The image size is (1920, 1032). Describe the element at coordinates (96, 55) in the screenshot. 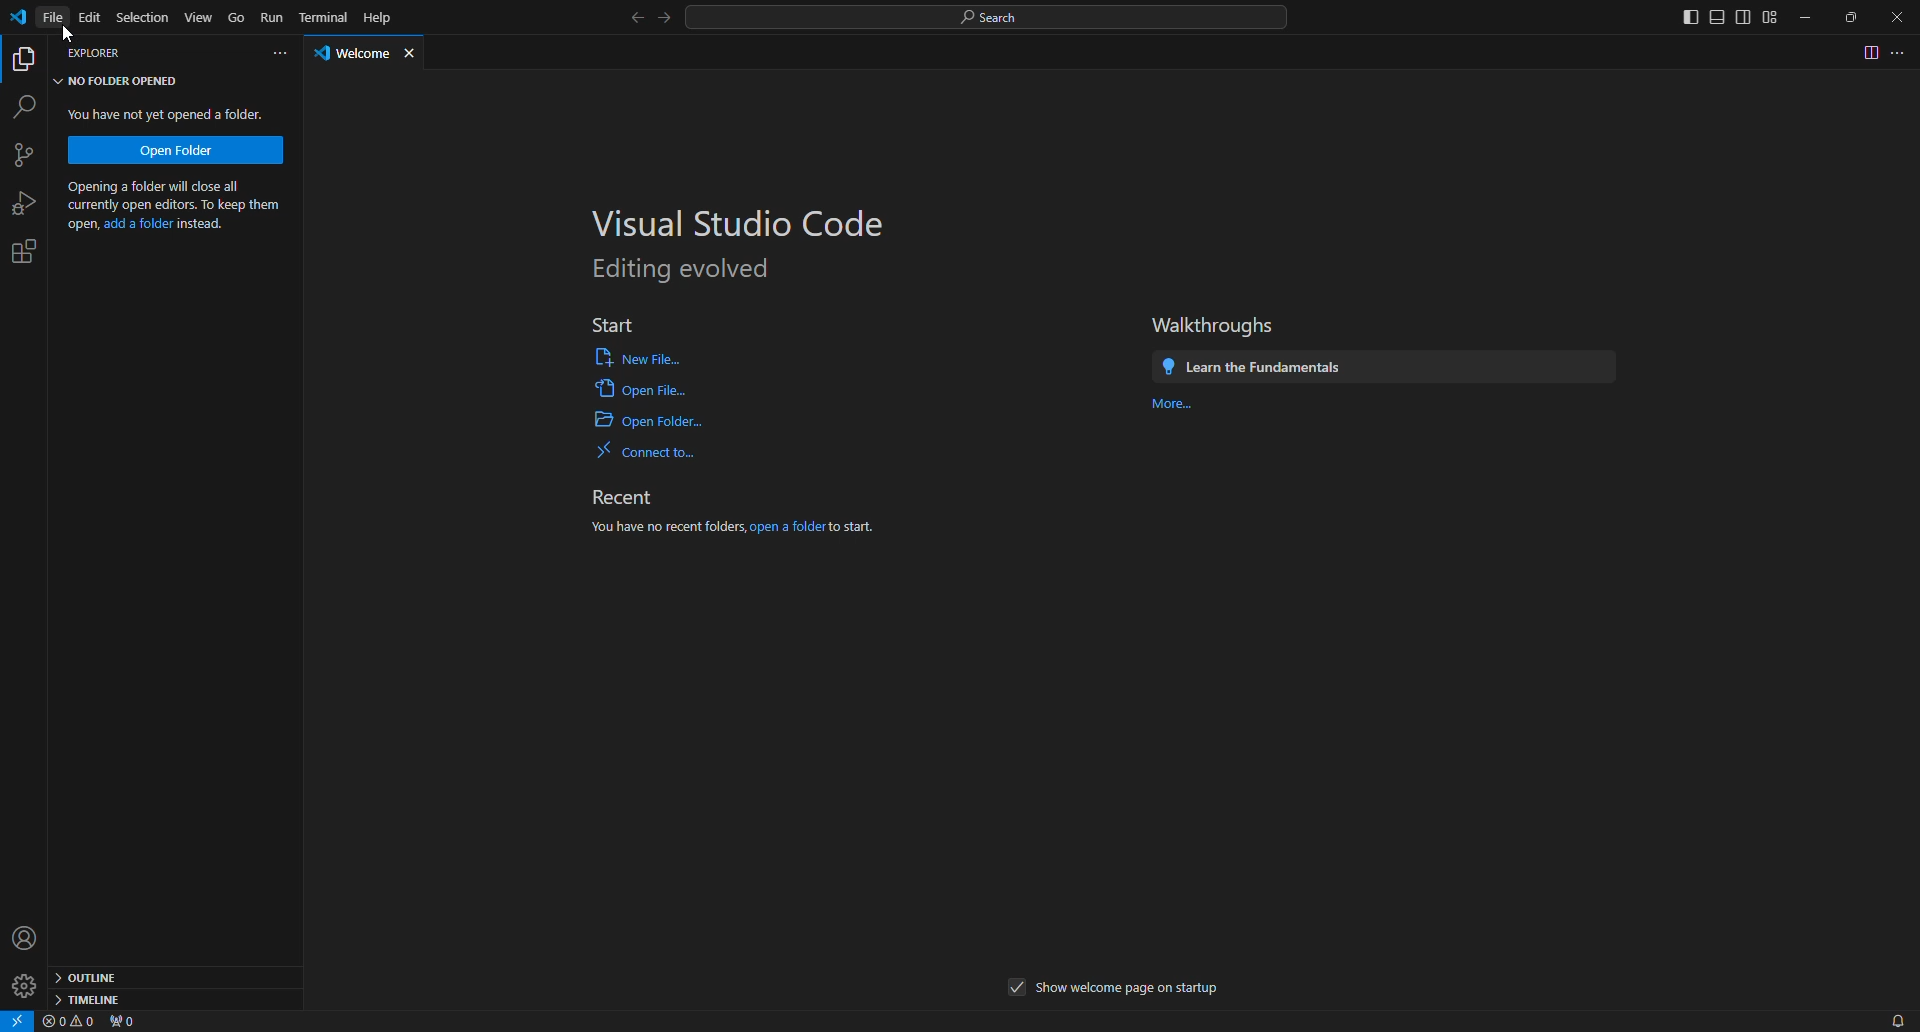

I see `explorer` at that location.